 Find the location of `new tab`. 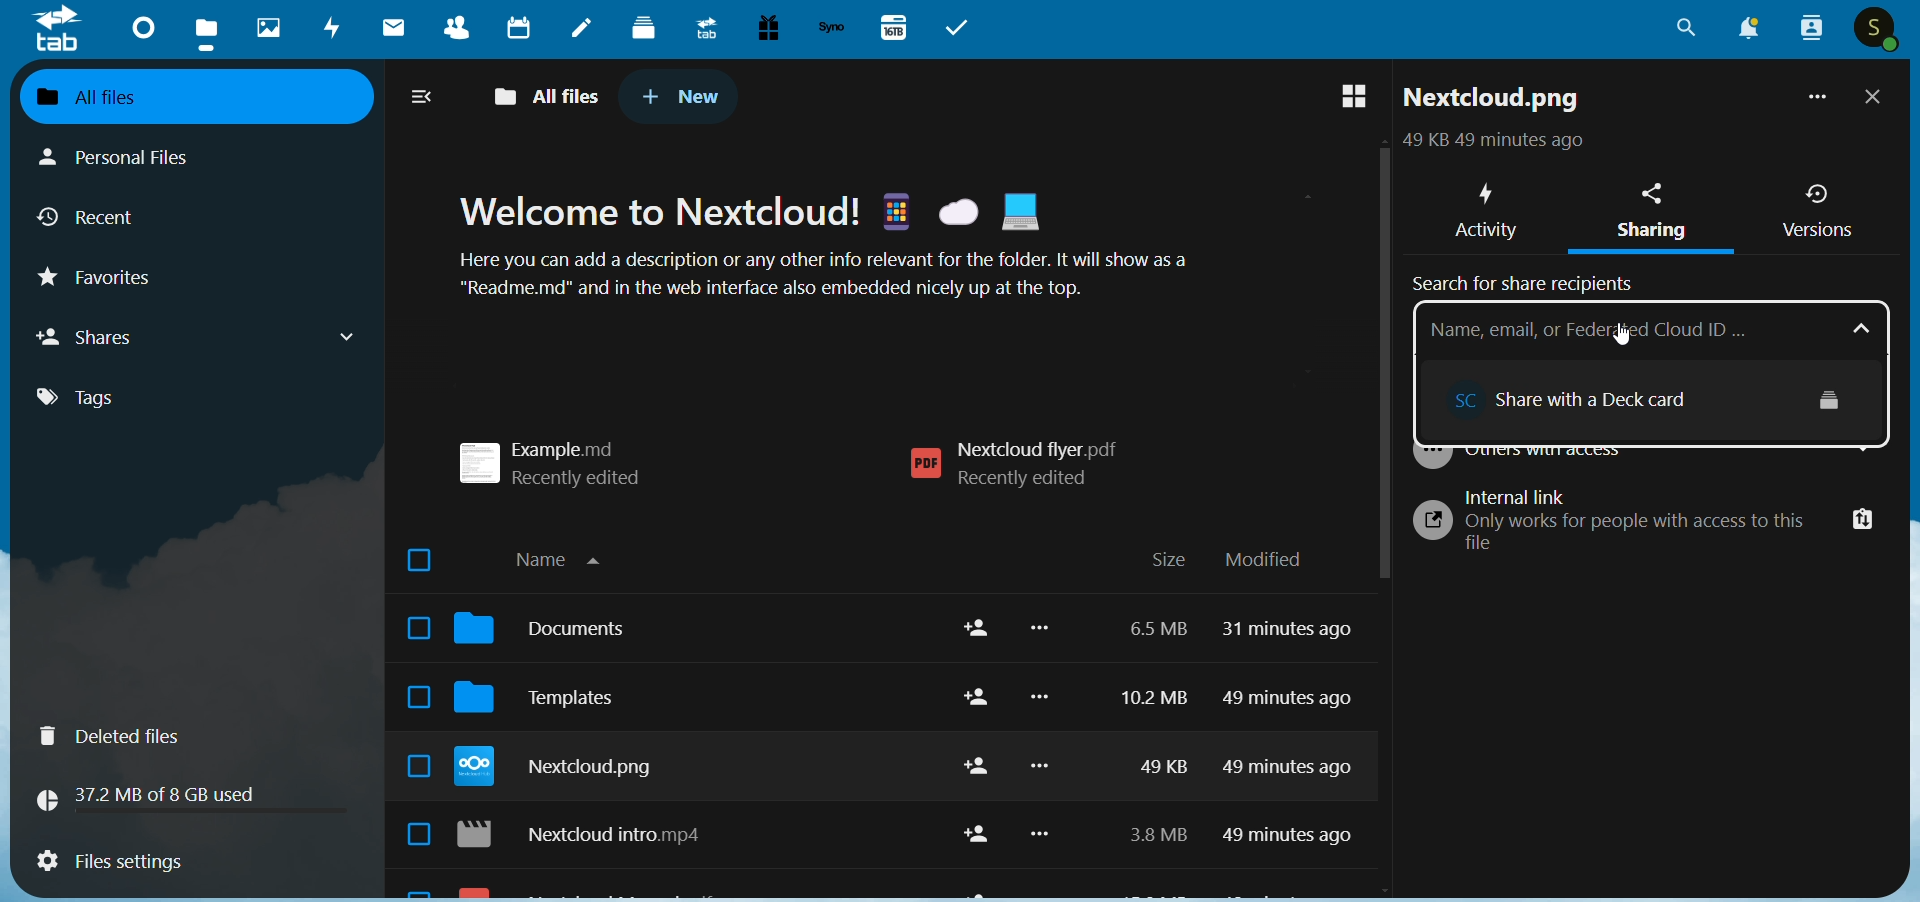

new tab is located at coordinates (682, 96).